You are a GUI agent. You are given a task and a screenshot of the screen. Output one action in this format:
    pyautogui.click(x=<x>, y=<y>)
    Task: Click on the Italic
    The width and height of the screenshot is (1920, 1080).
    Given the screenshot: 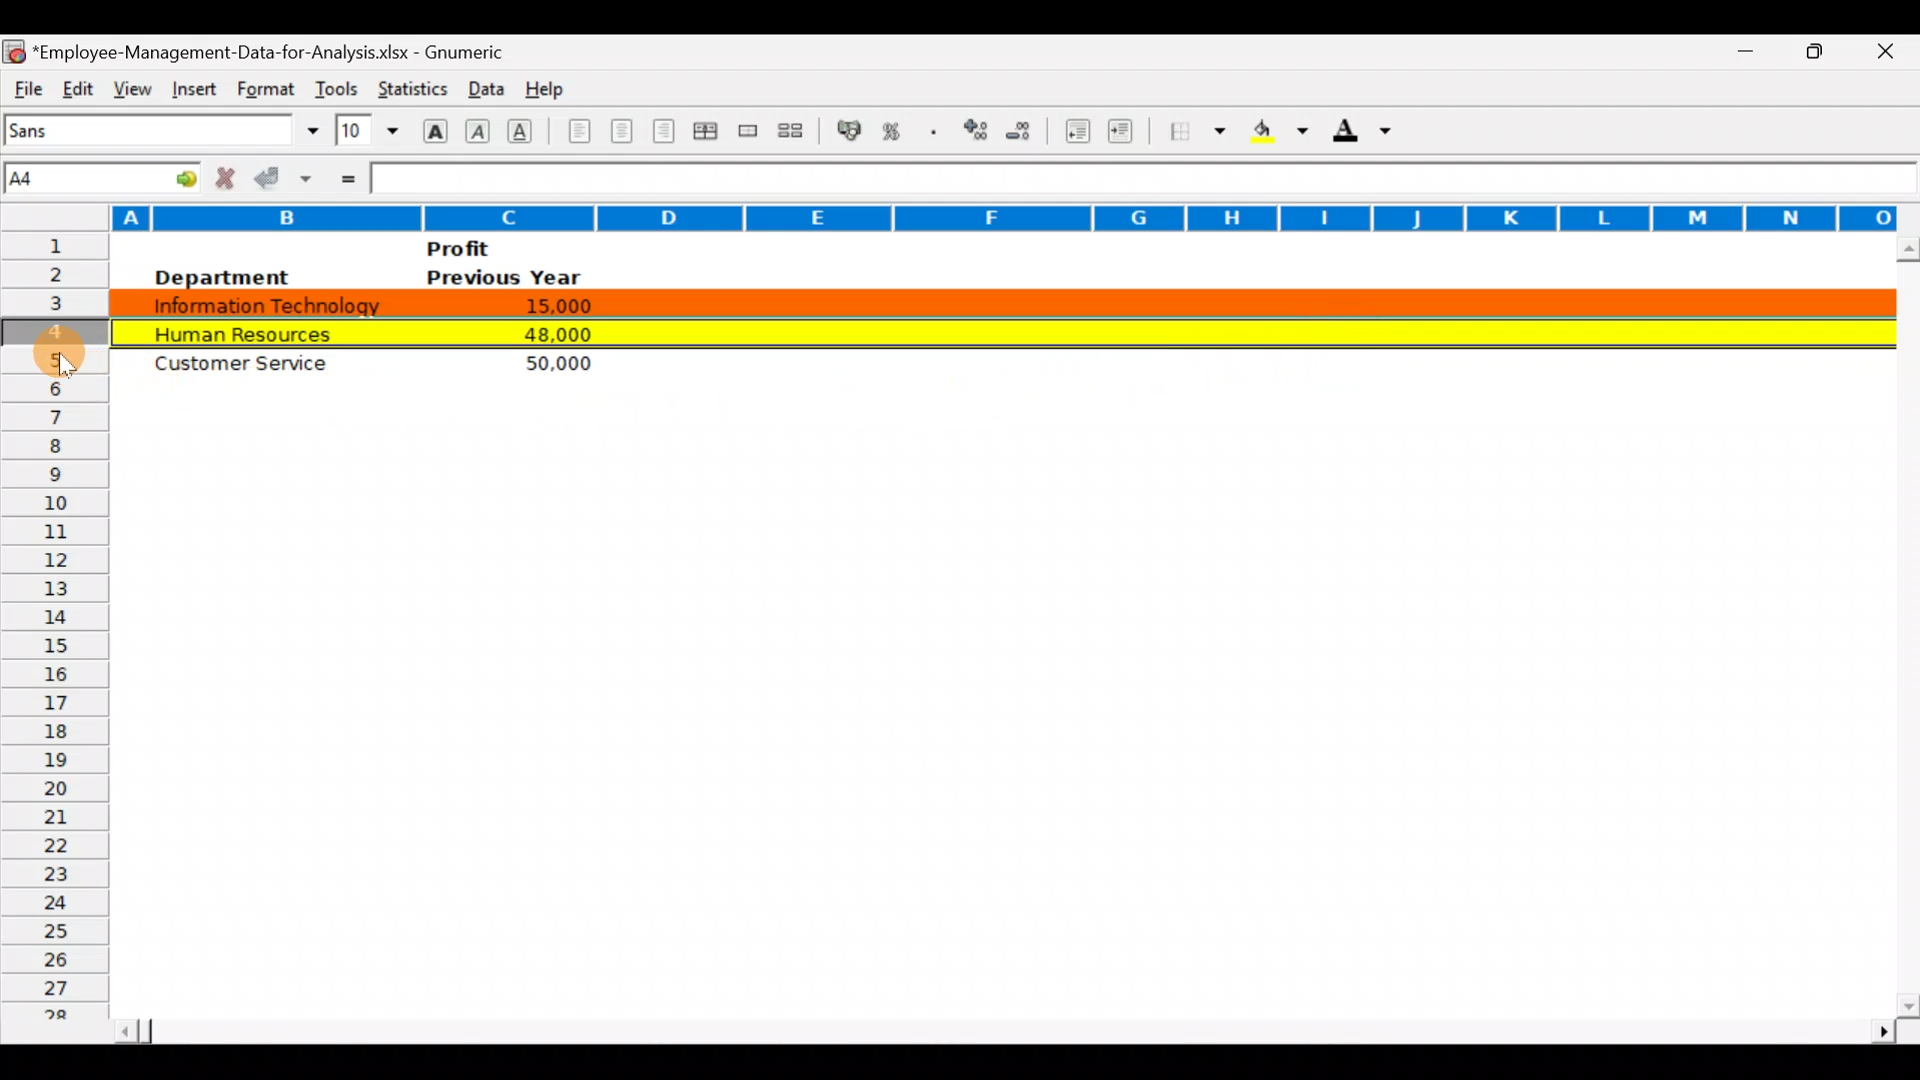 What is the action you would take?
    pyautogui.click(x=478, y=133)
    